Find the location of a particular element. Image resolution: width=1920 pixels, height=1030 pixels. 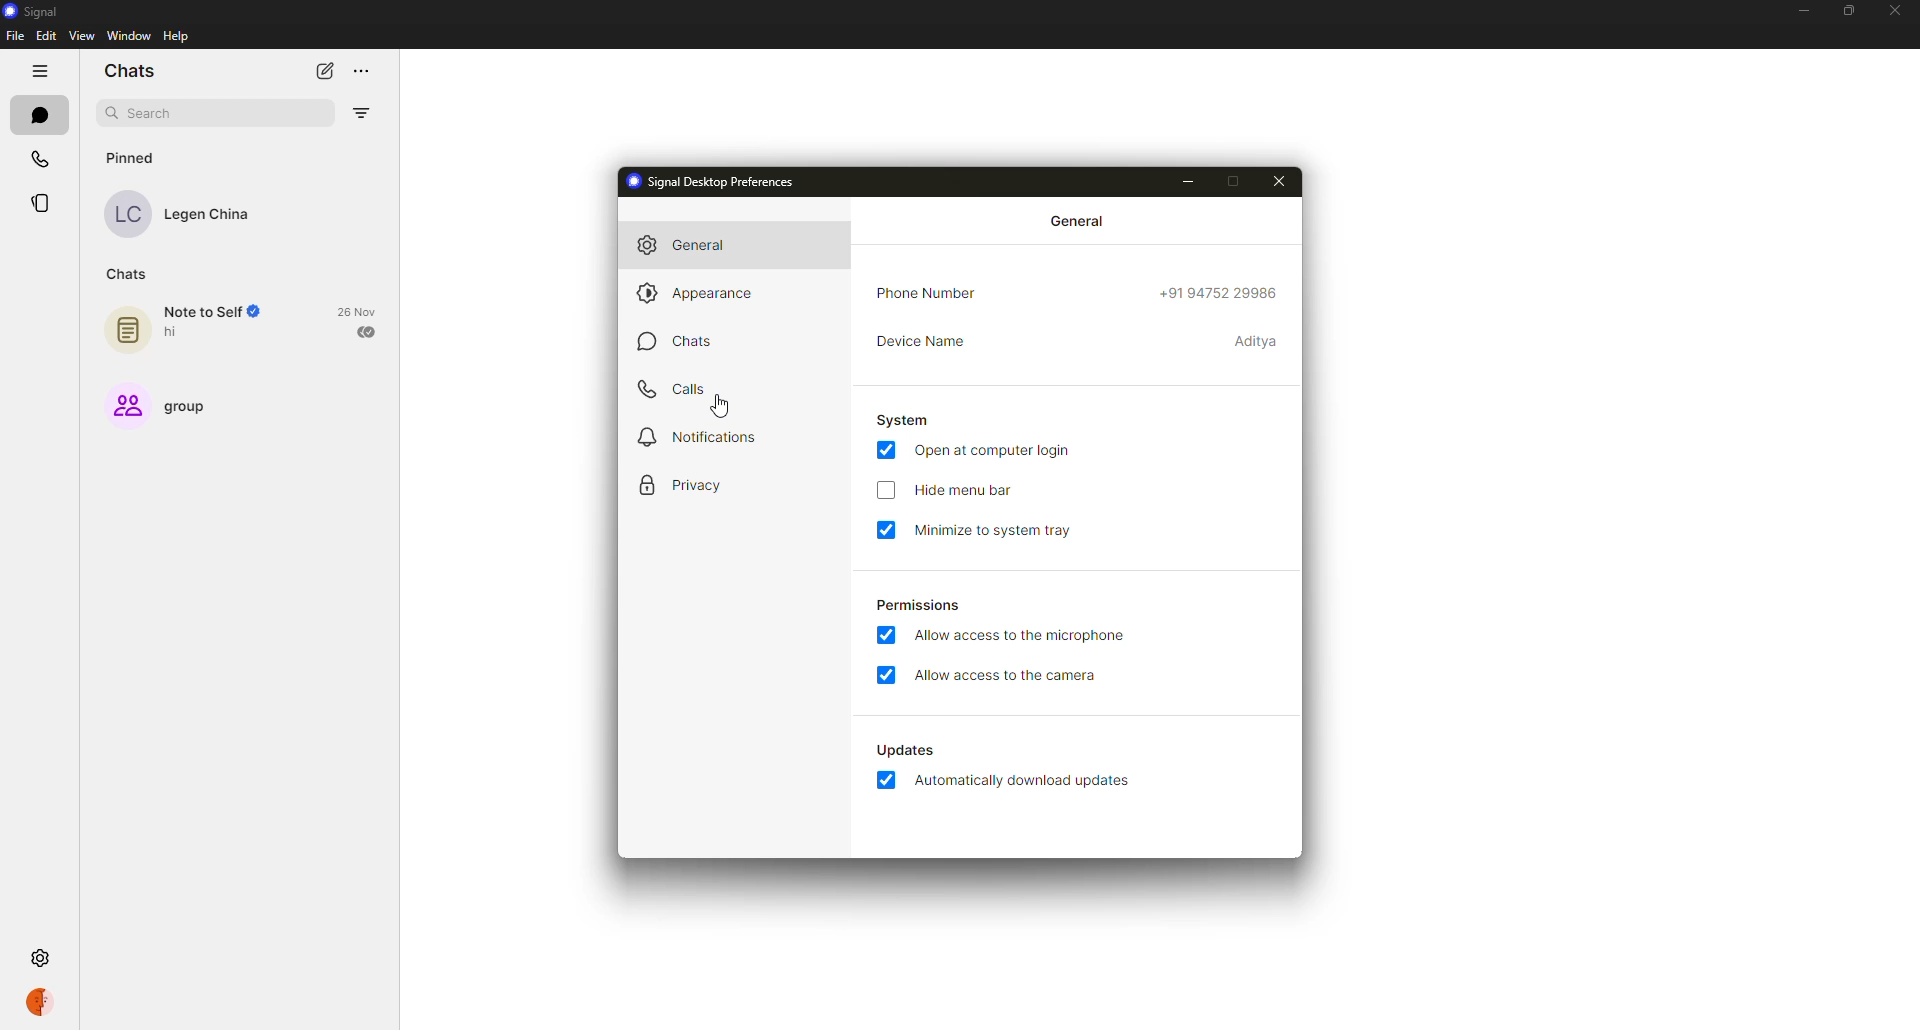

device name is located at coordinates (922, 339).